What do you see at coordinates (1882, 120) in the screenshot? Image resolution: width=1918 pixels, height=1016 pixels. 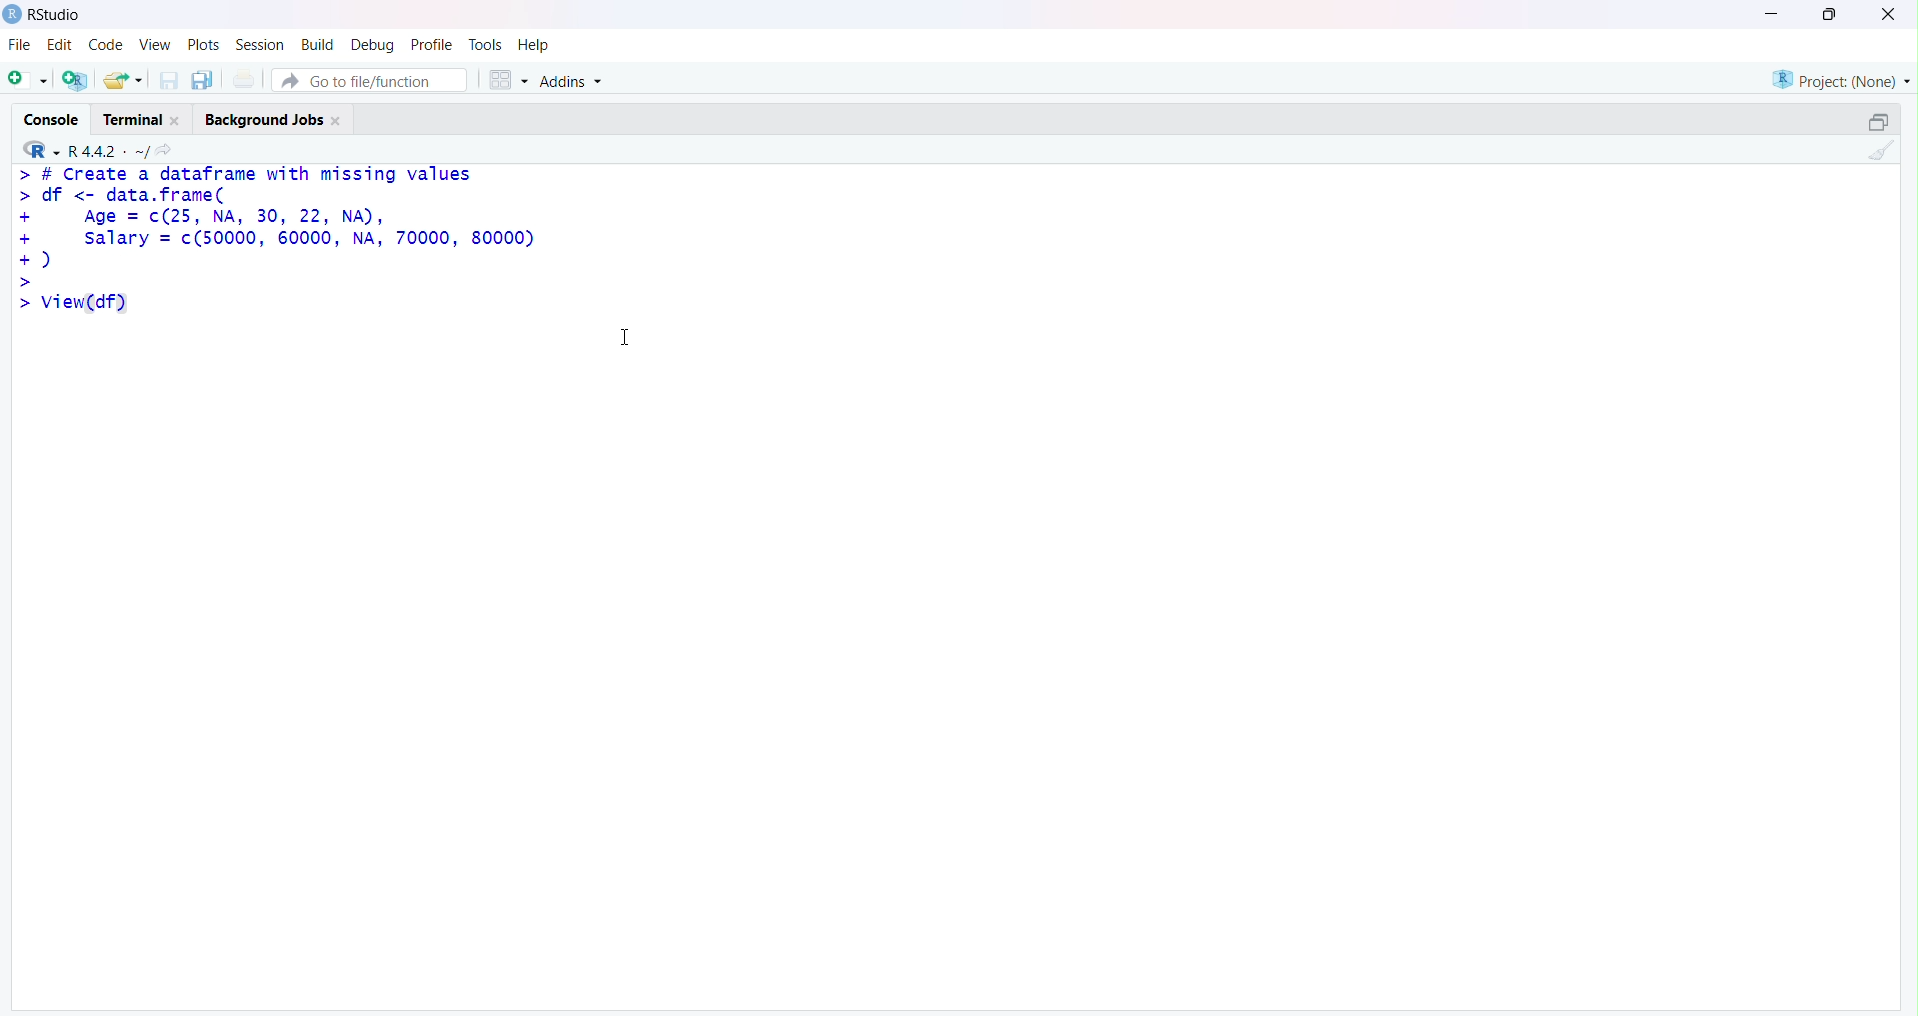 I see `Maximize/Restore` at bounding box center [1882, 120].